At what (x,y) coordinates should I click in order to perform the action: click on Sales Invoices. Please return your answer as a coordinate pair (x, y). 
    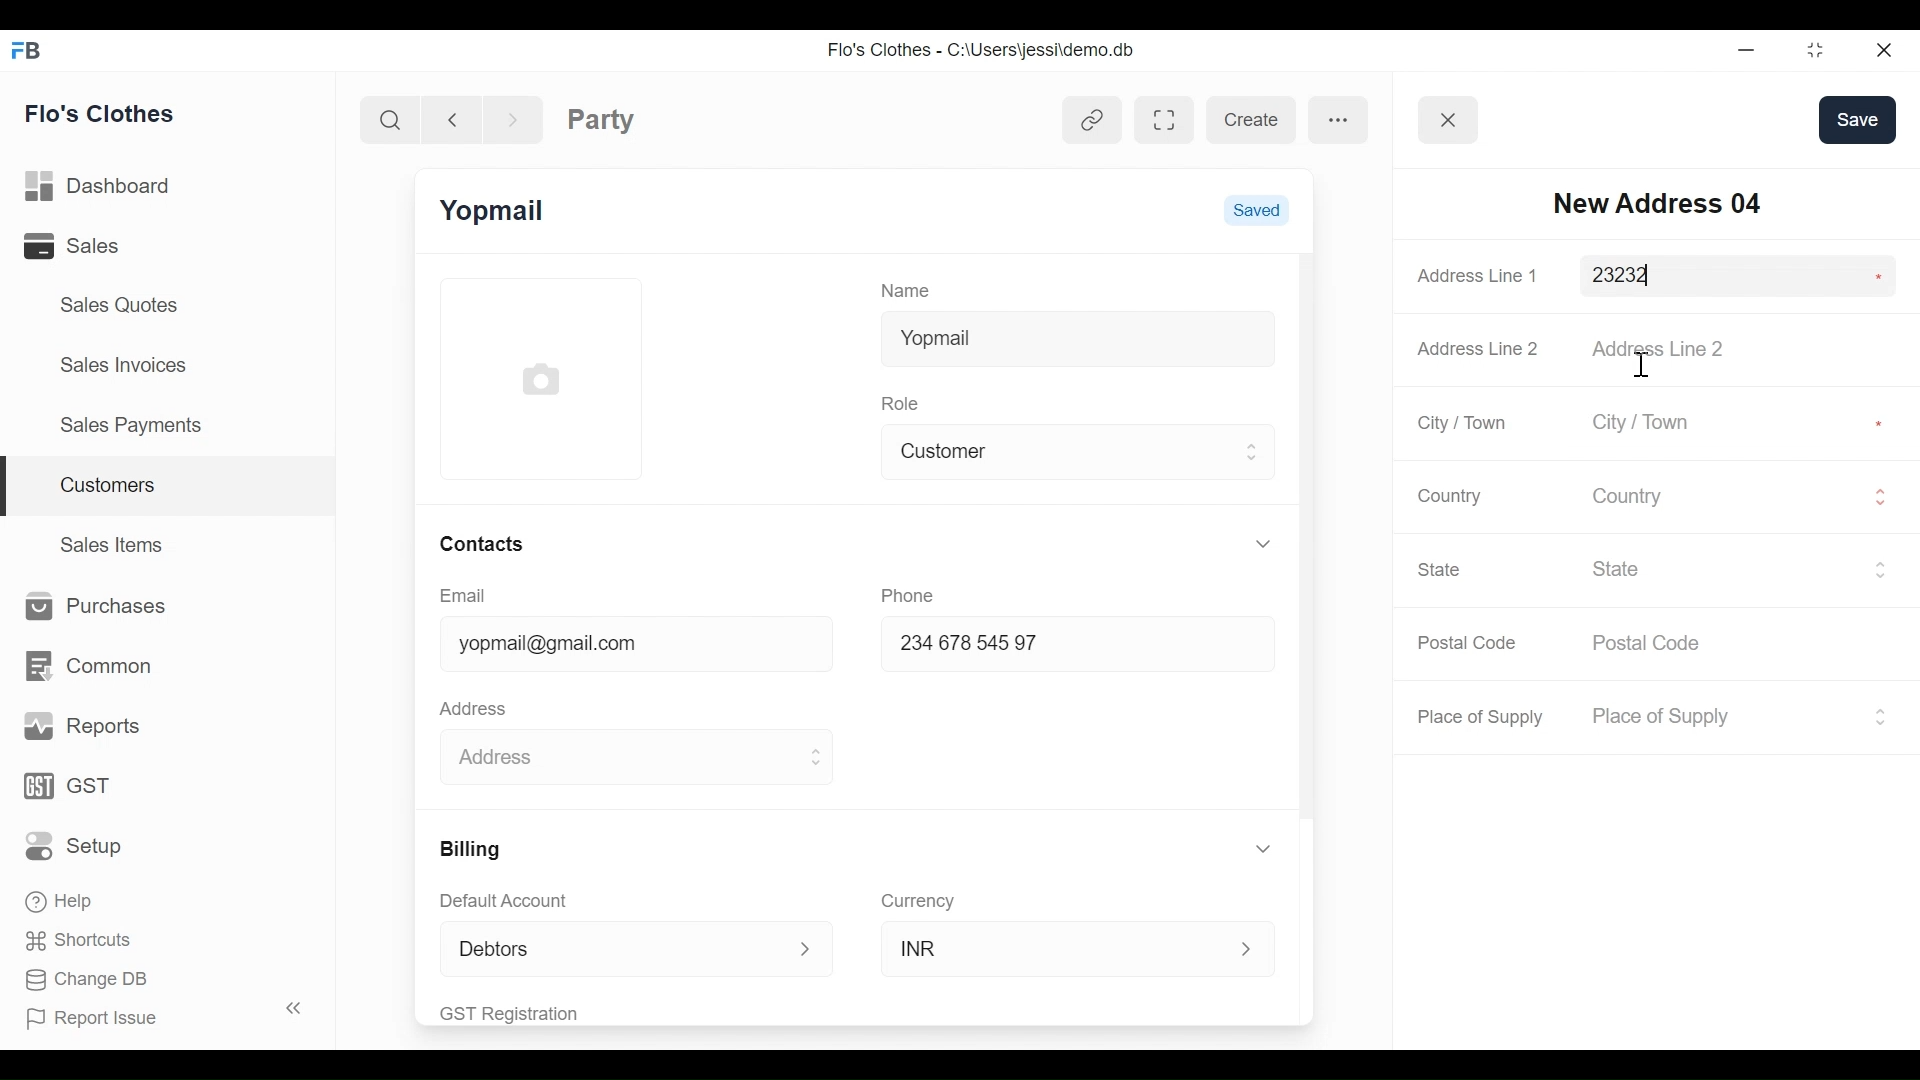
    Looking at the image, I should click on (126, 363).